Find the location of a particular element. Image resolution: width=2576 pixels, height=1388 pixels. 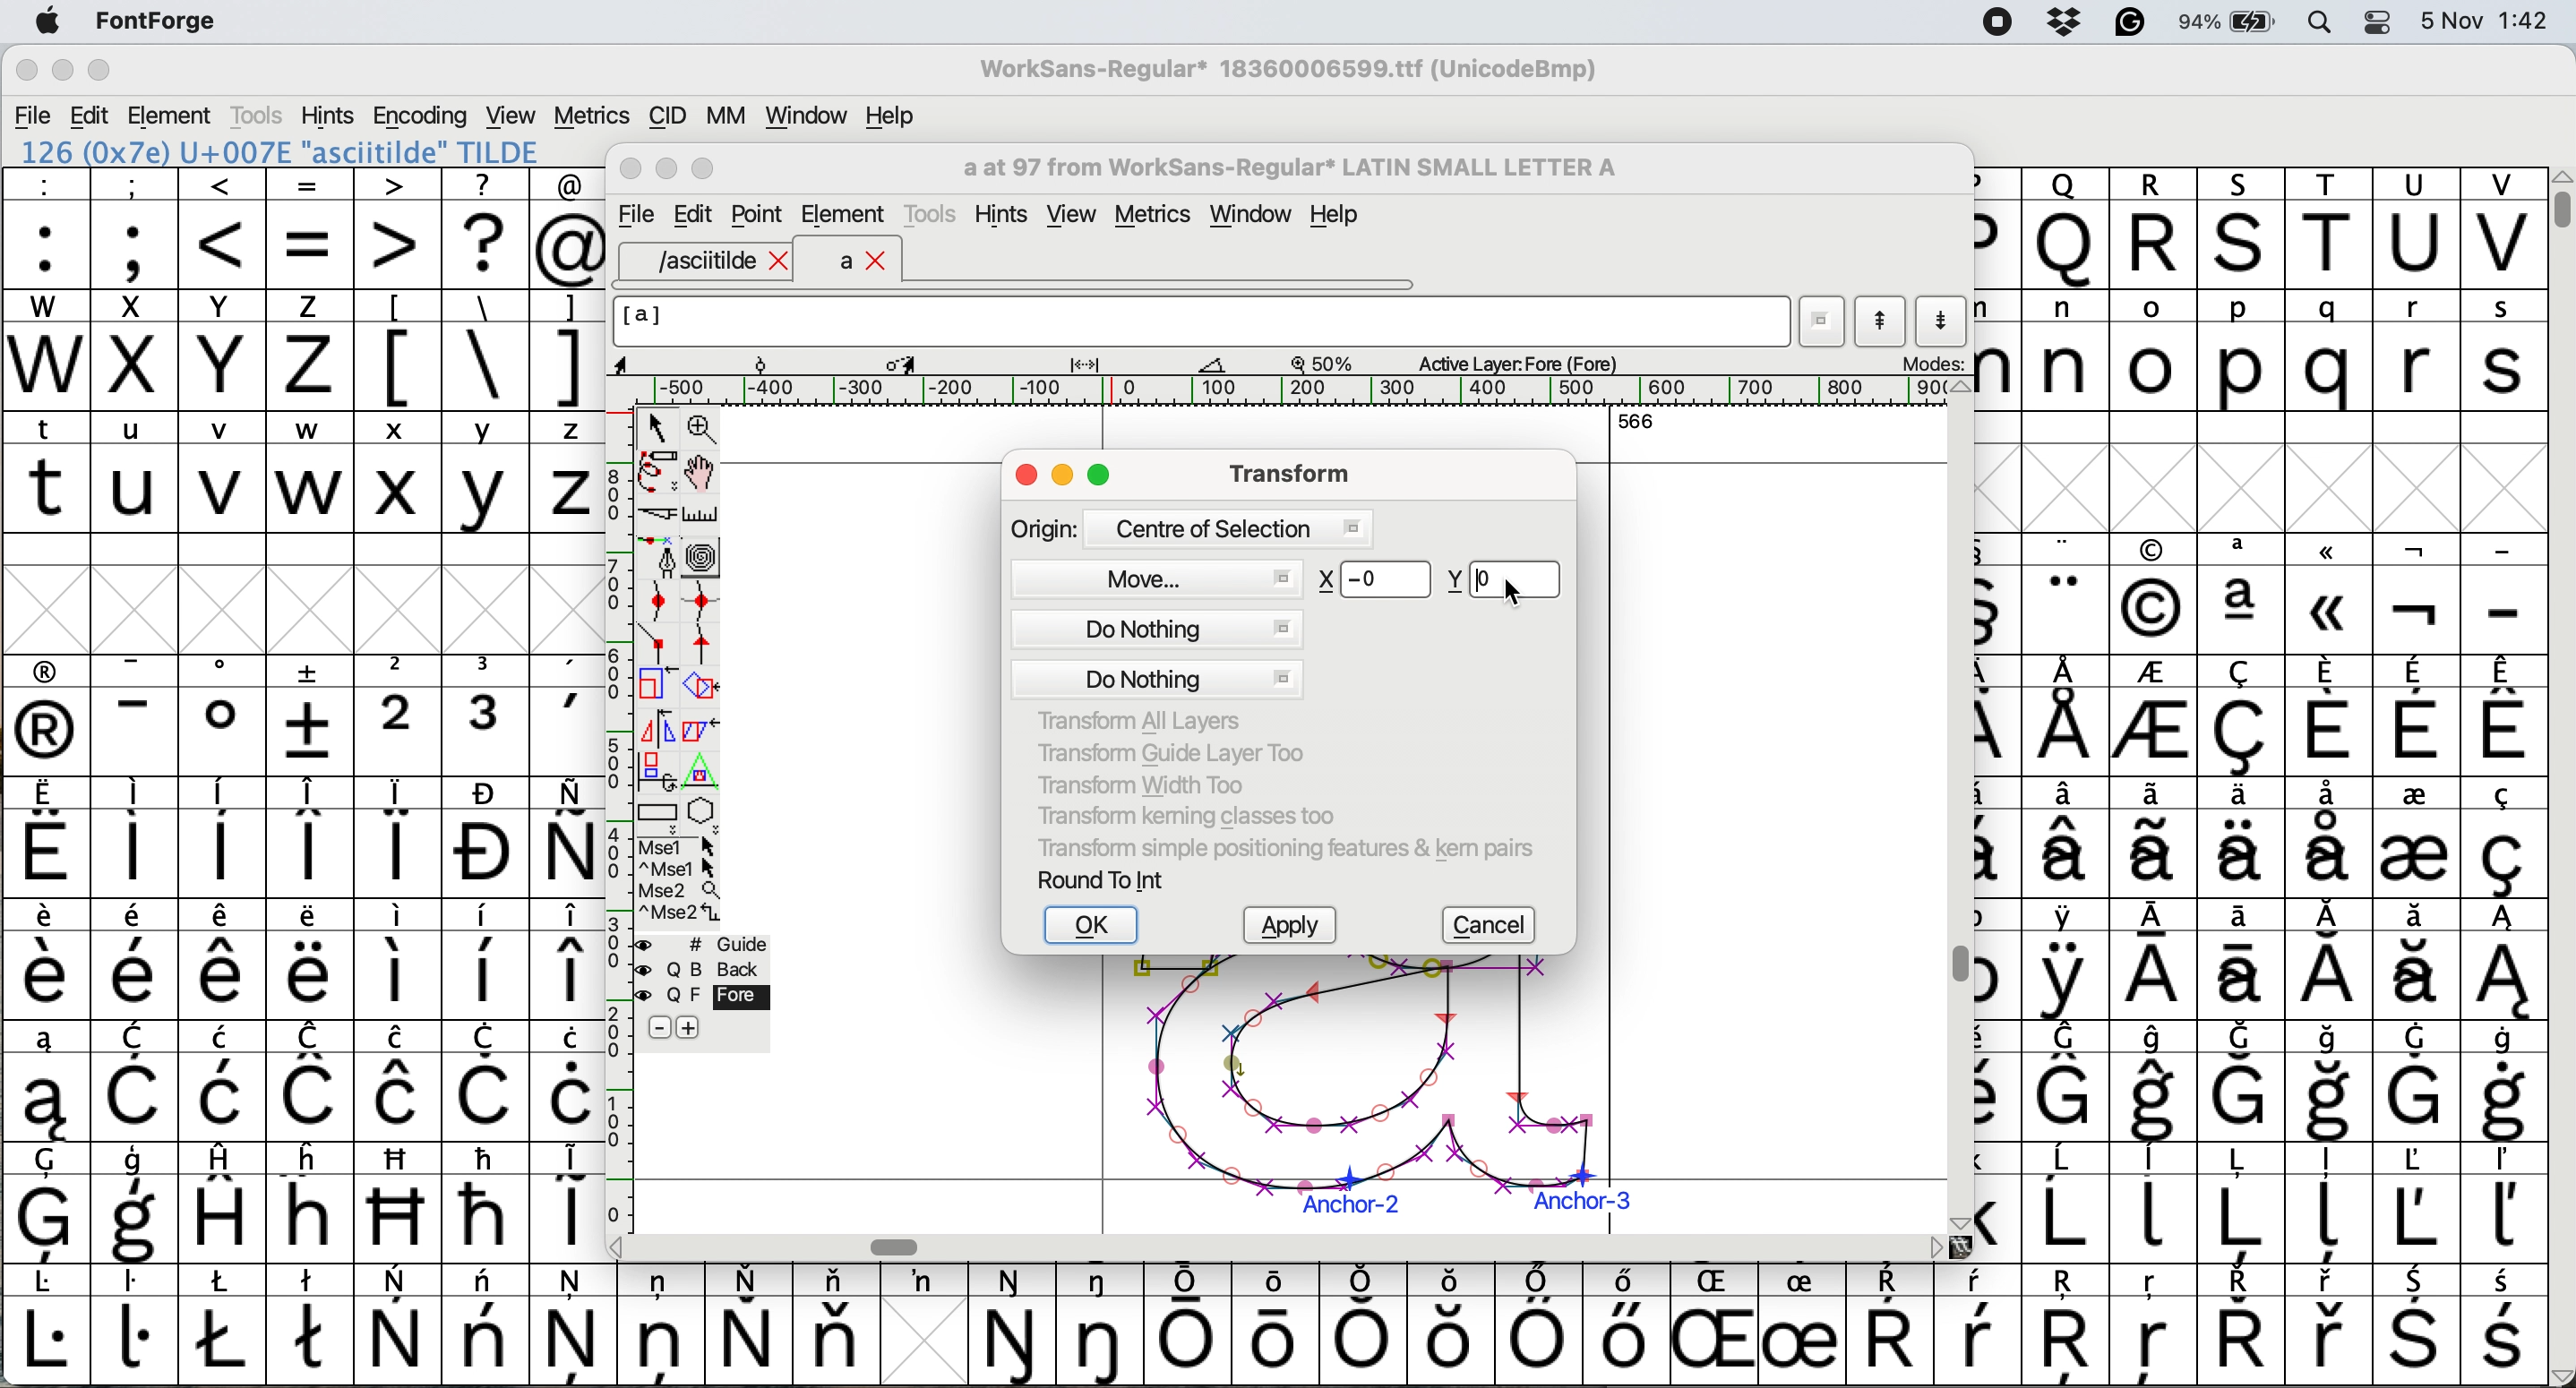

symbol is located at coordinates (1538, 1325).